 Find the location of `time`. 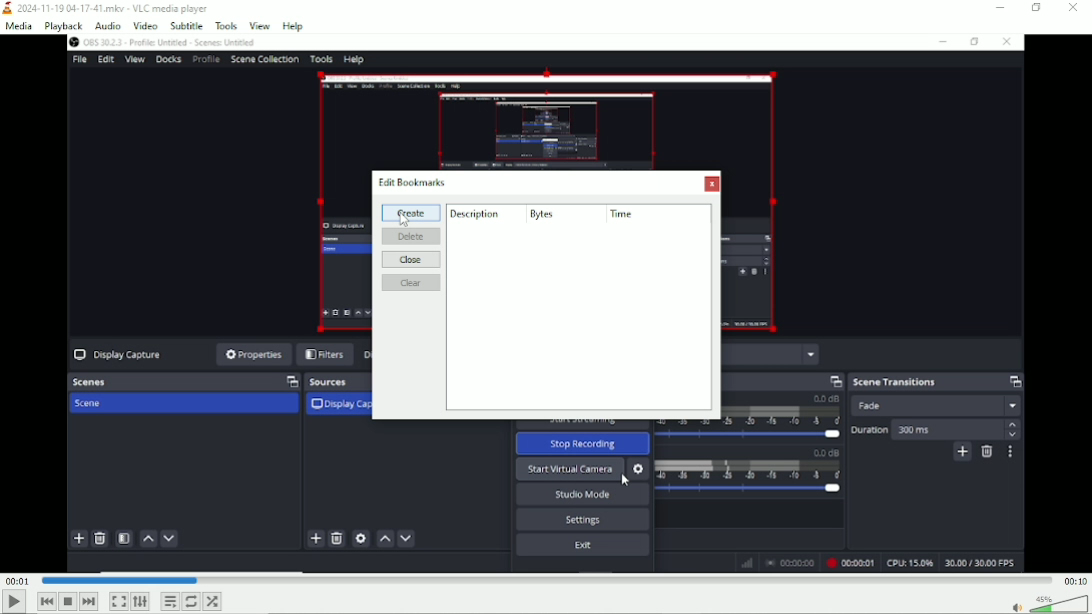

time is located at coordinates (624, 214).